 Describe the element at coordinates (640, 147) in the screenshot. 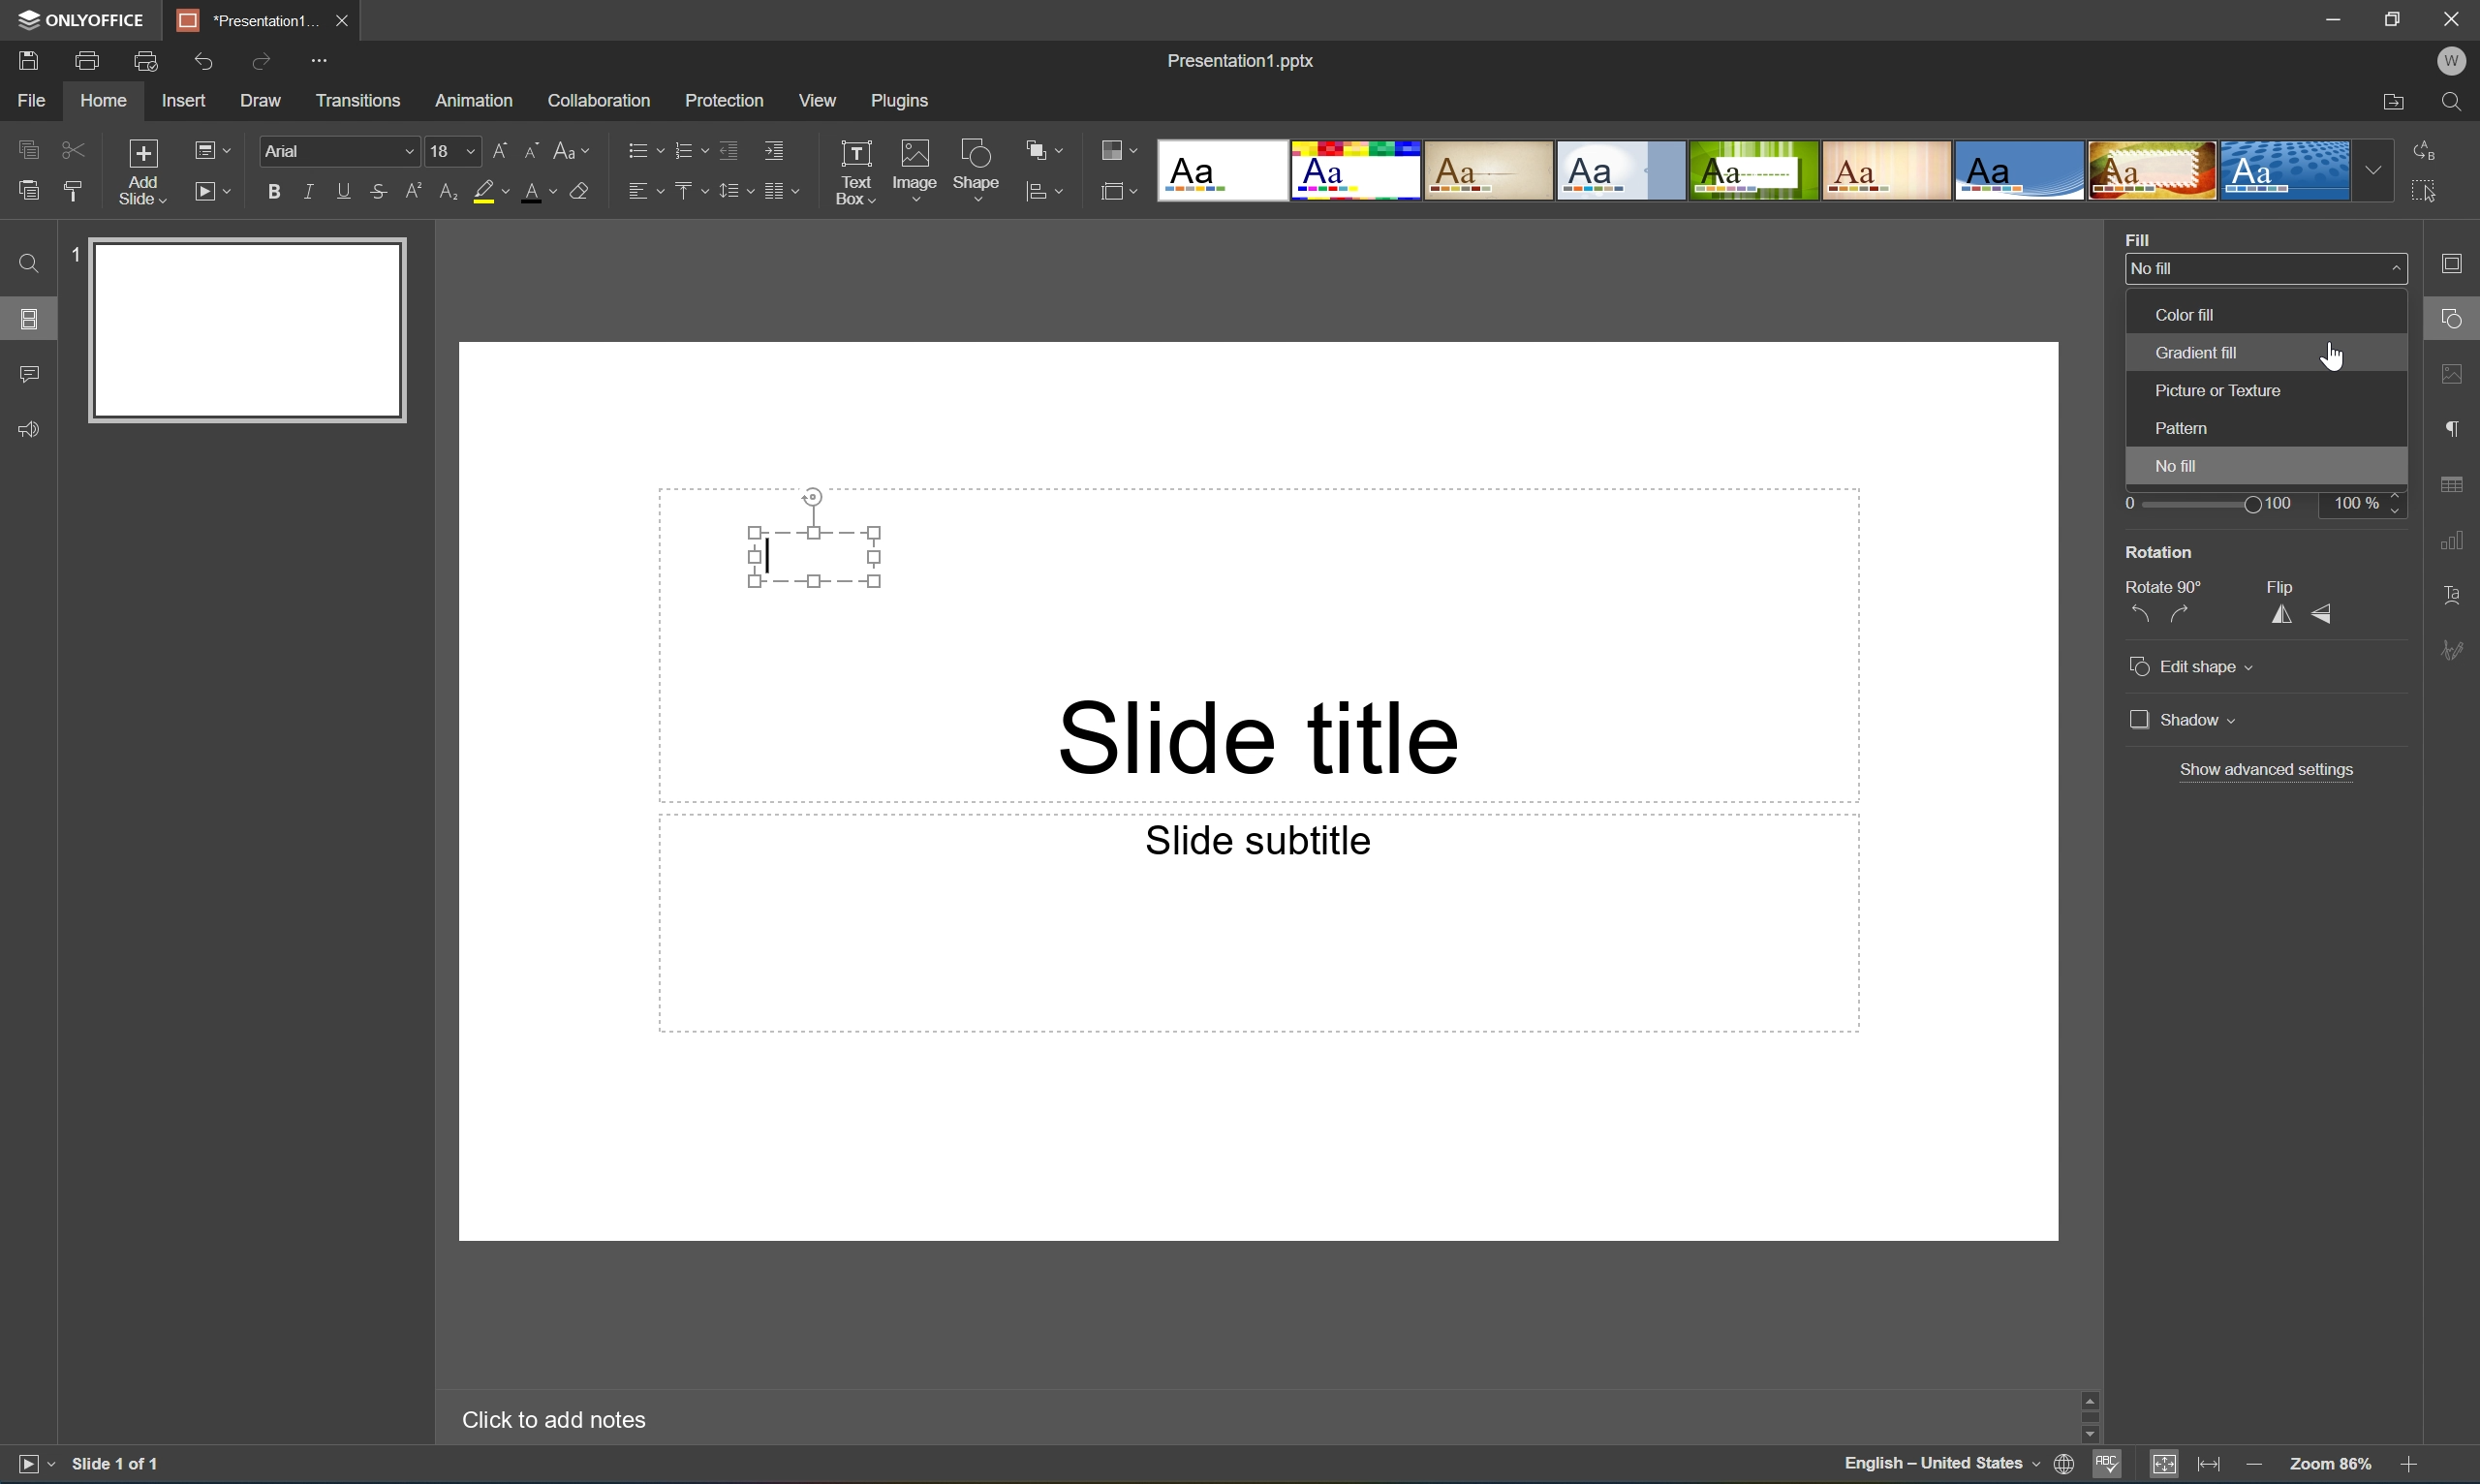

I see `Bullets` at that location.